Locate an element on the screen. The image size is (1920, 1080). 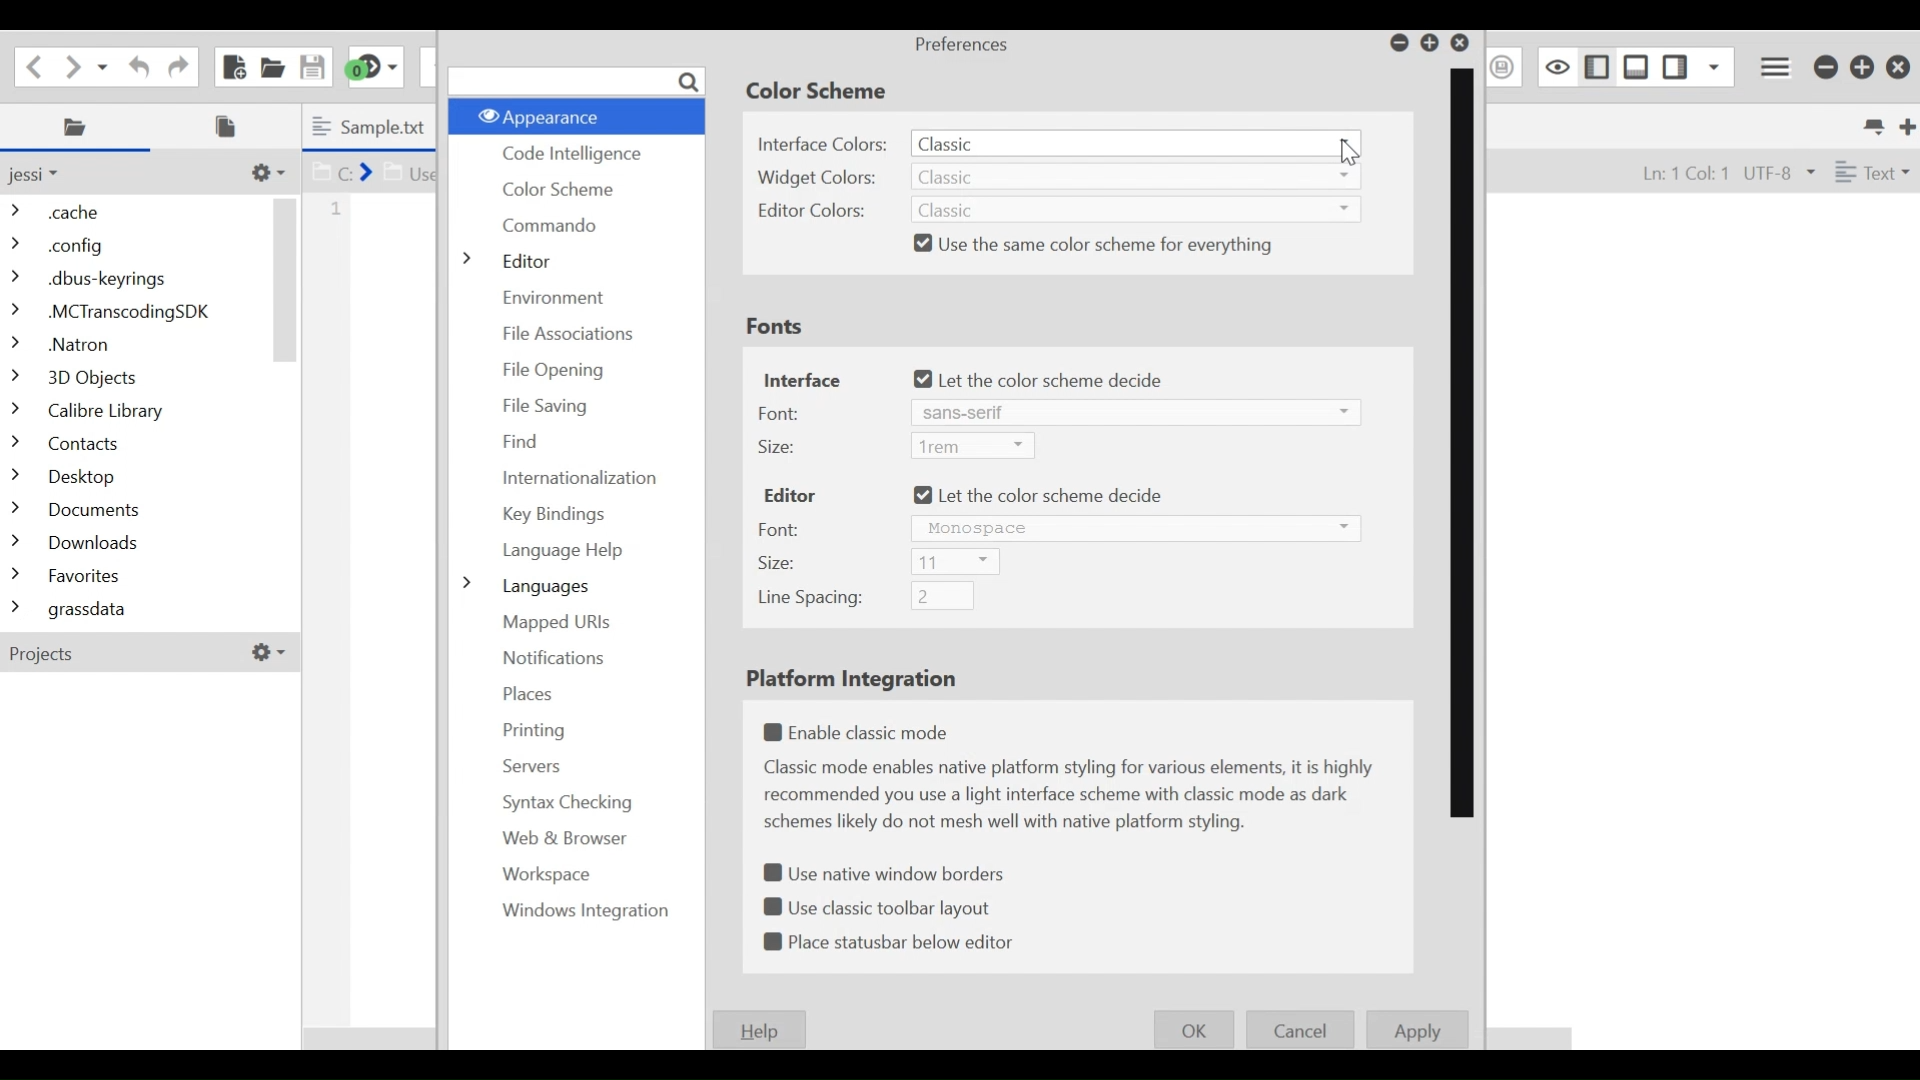
Size is located at coordinates (779, 564).